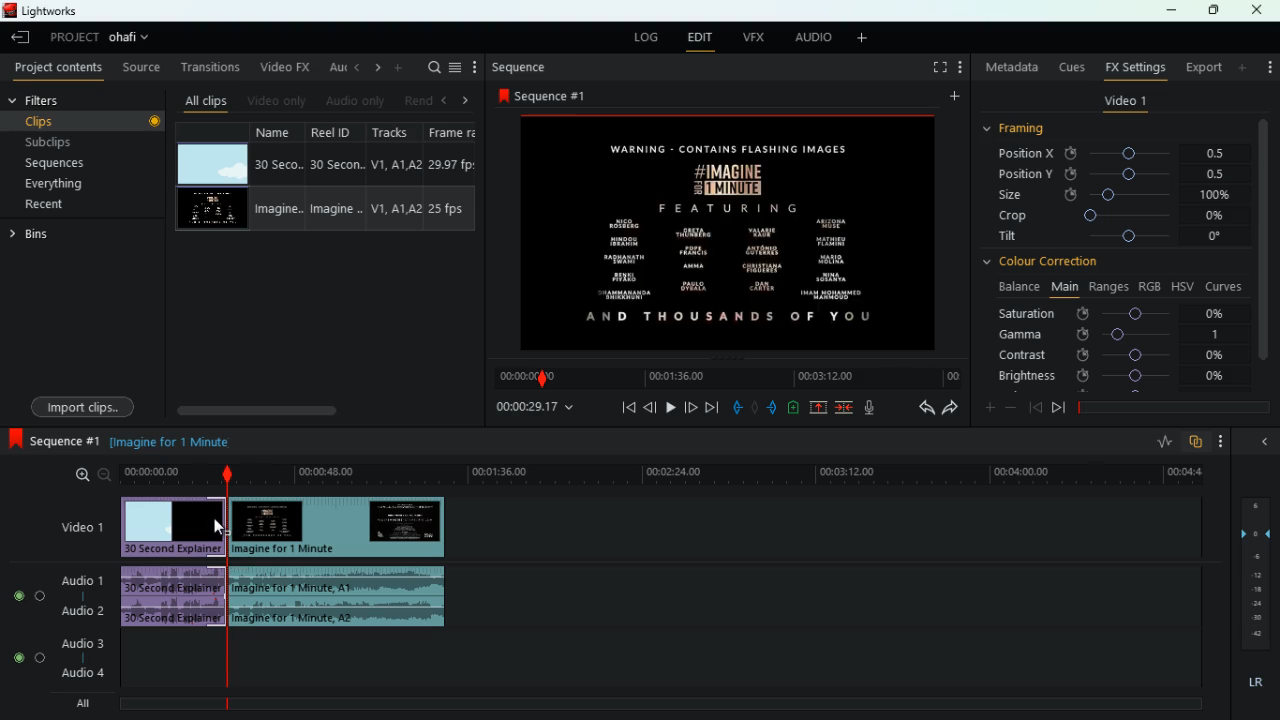 The width and height of the screenshot is (1280, 720). What do you see at coordinates (1122, 154) in the screenshot?
I see `position x` at bounding box center [1122, 154].